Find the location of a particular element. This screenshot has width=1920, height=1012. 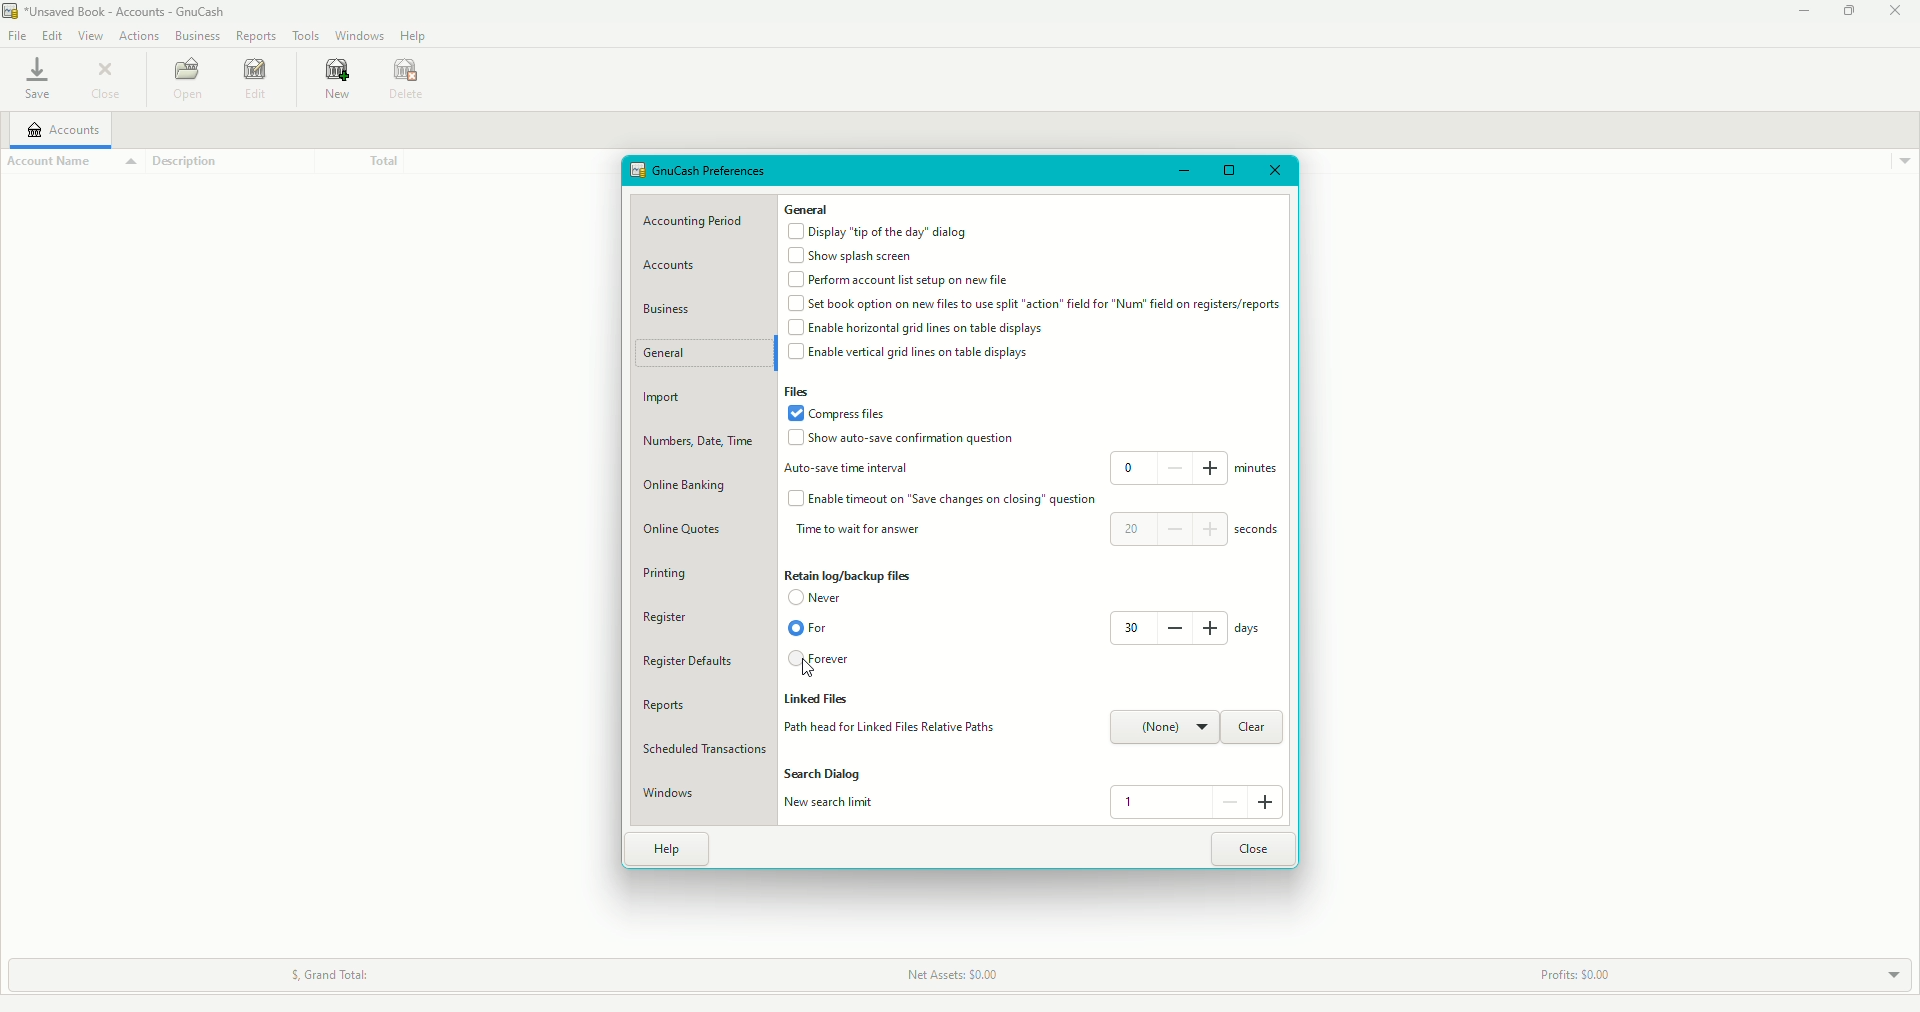

Preferences is located at coordinates (701, 171).